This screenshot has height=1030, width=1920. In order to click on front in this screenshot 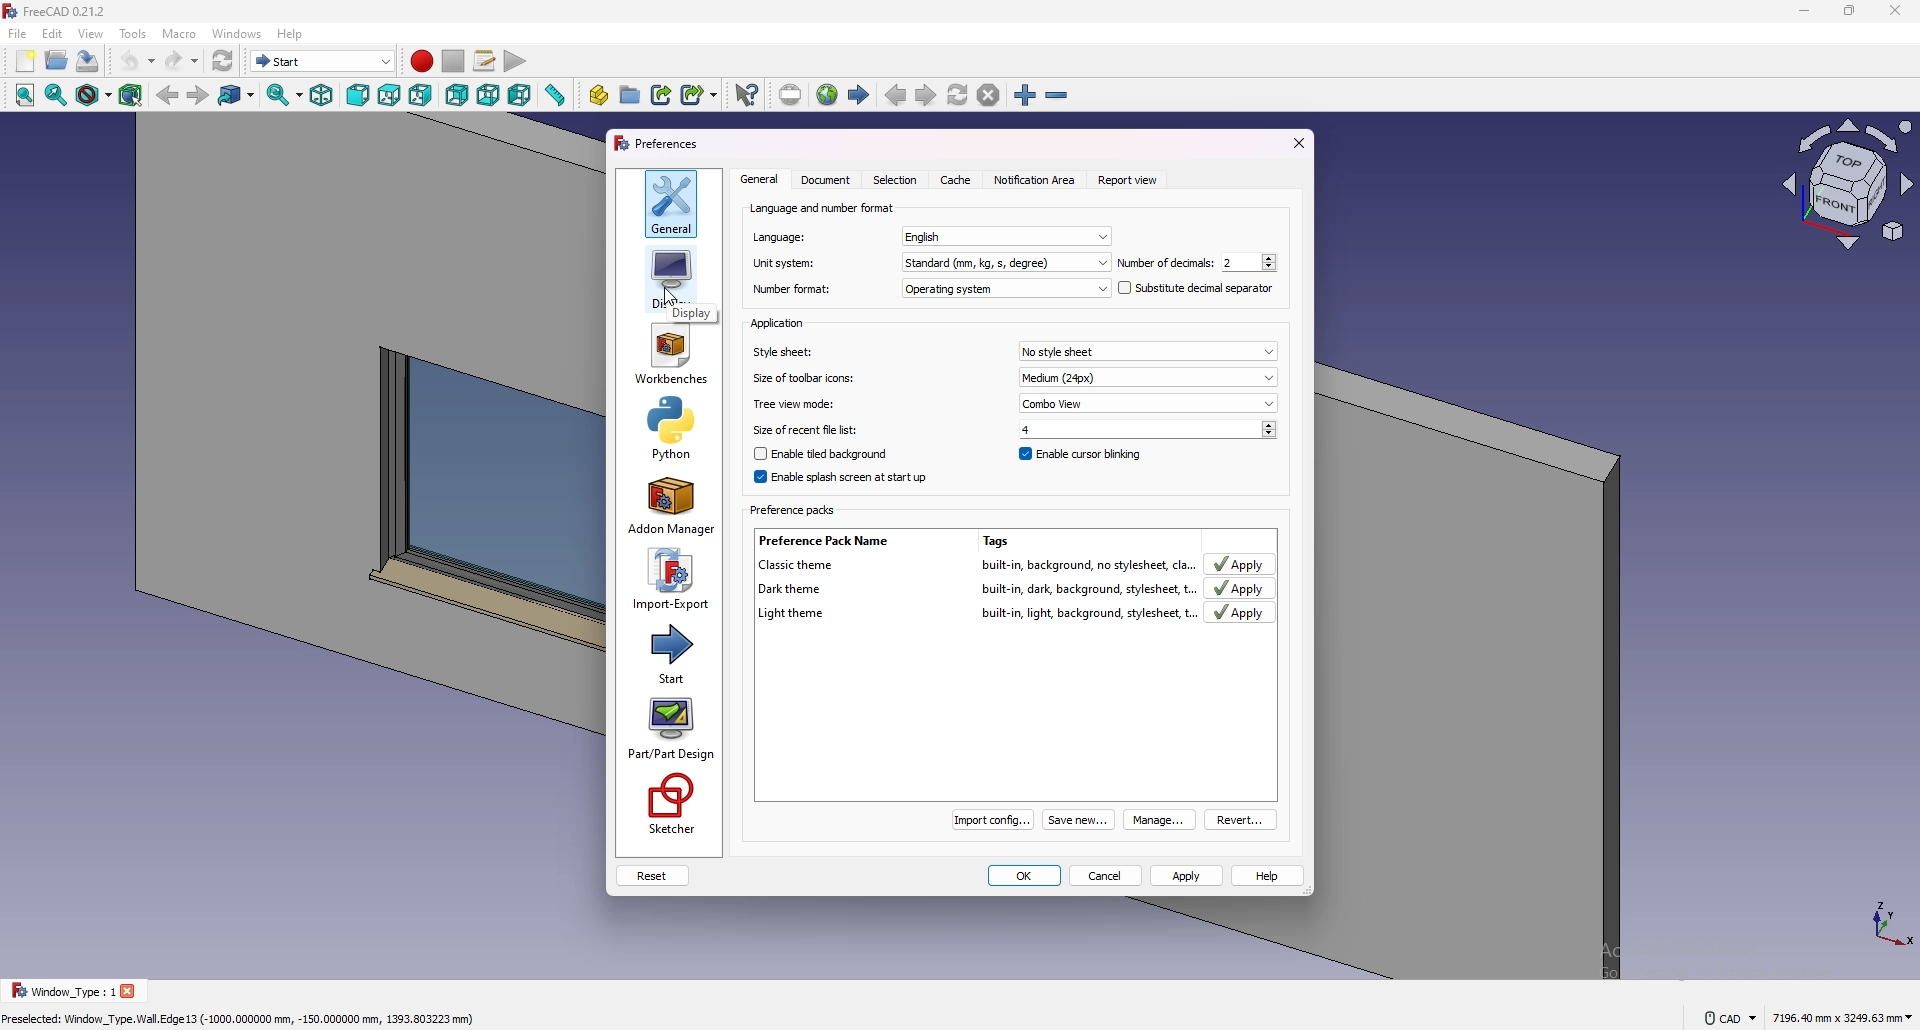, I will do `click(360, 96)`.